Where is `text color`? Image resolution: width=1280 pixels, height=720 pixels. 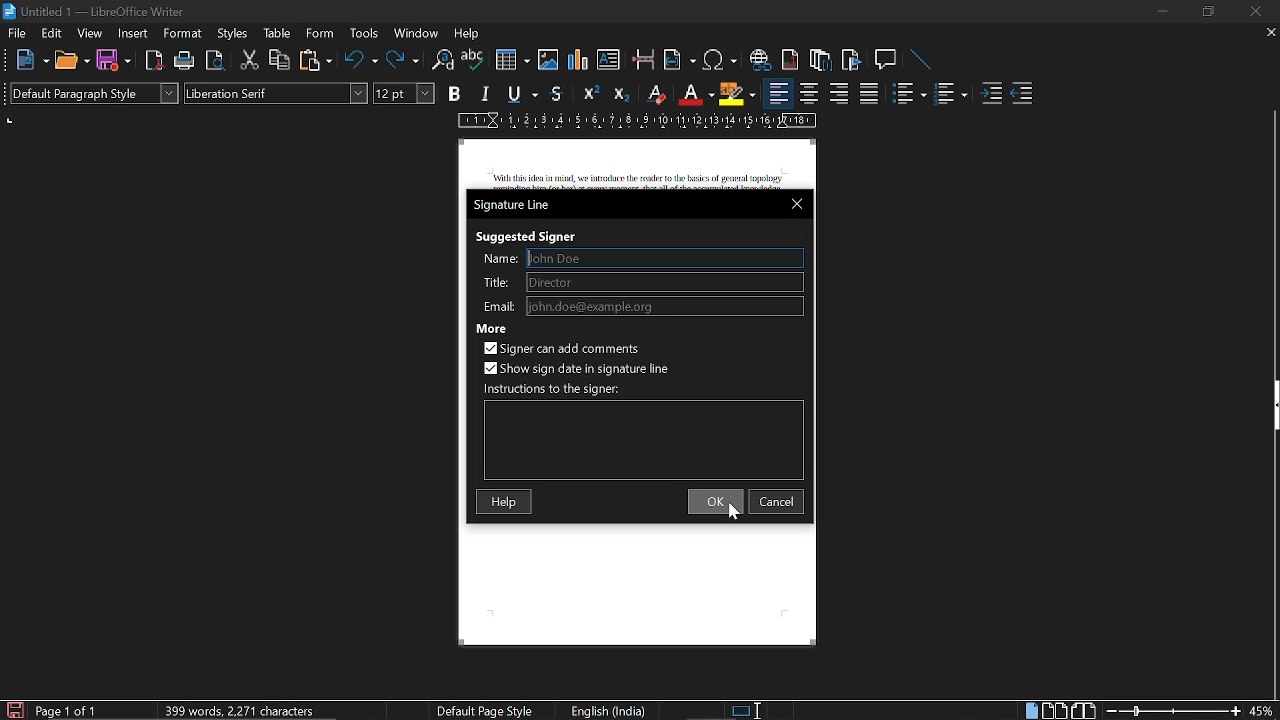
text color is located at coordinates (698, 94).